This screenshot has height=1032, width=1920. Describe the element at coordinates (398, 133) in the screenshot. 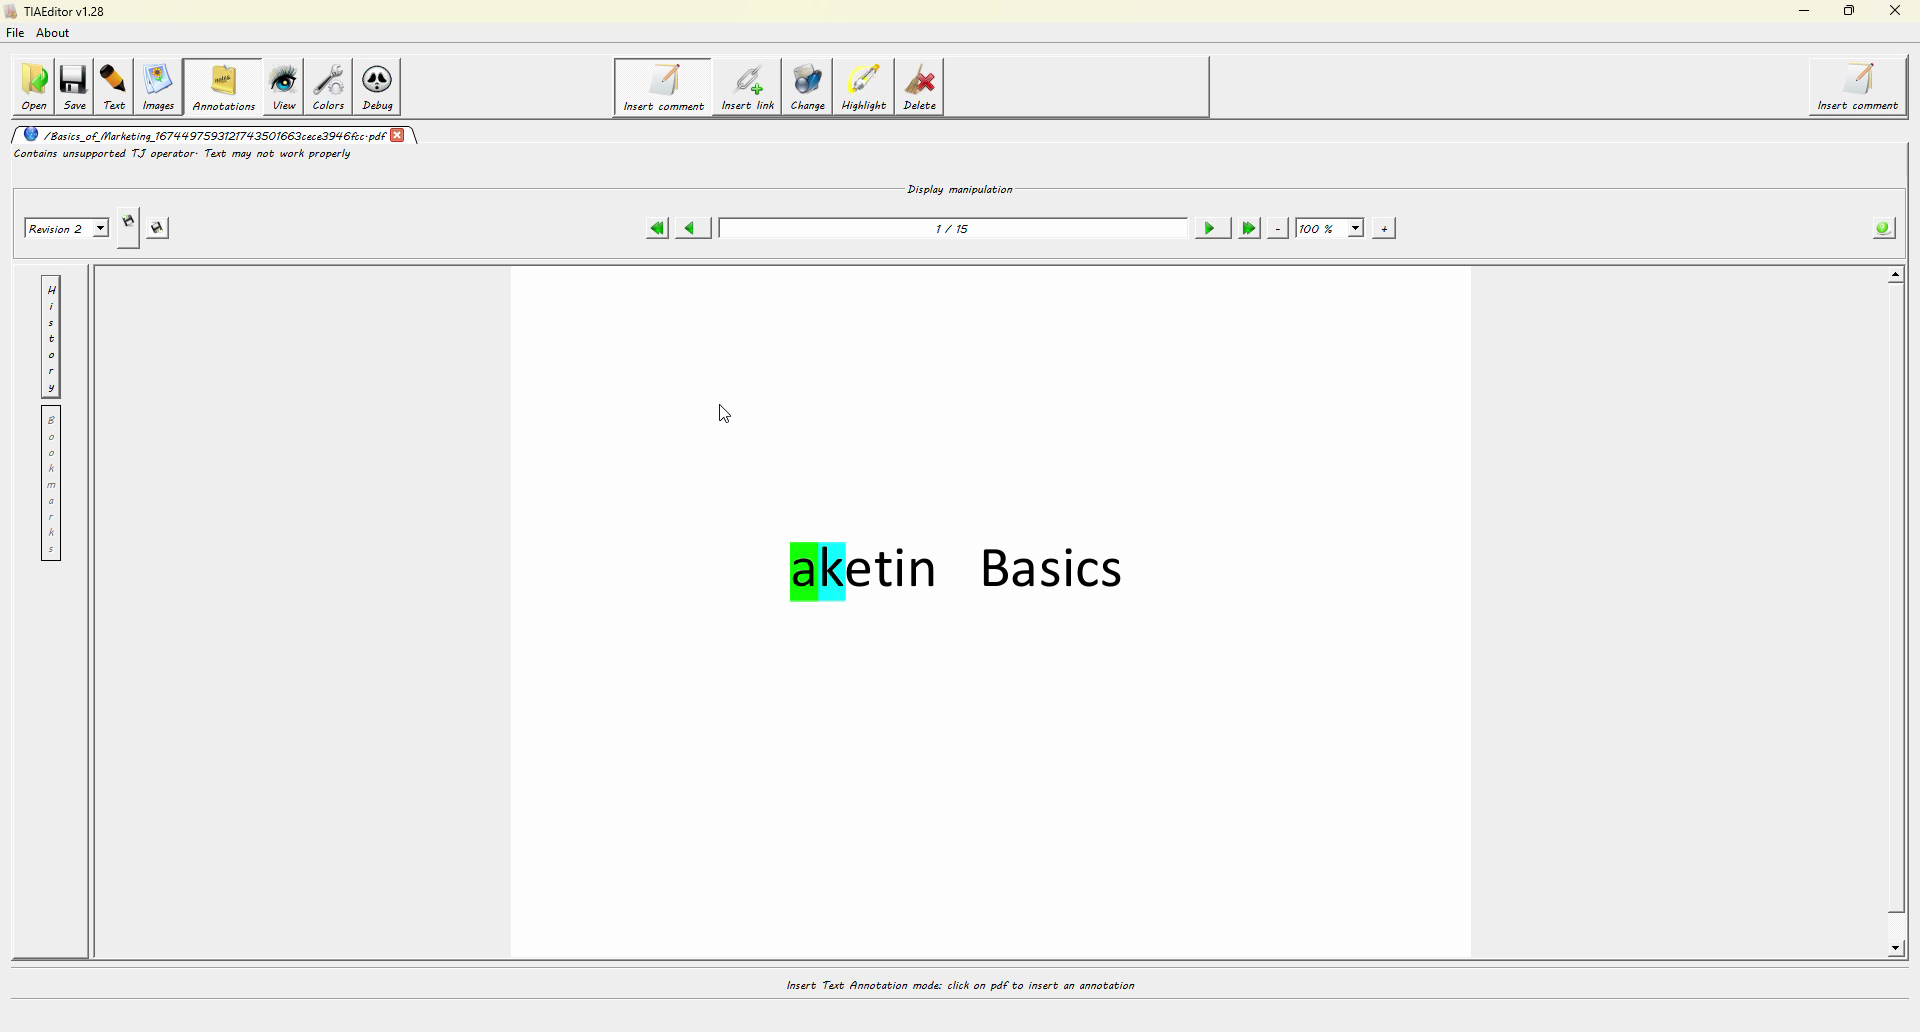

I see `close` at that location.